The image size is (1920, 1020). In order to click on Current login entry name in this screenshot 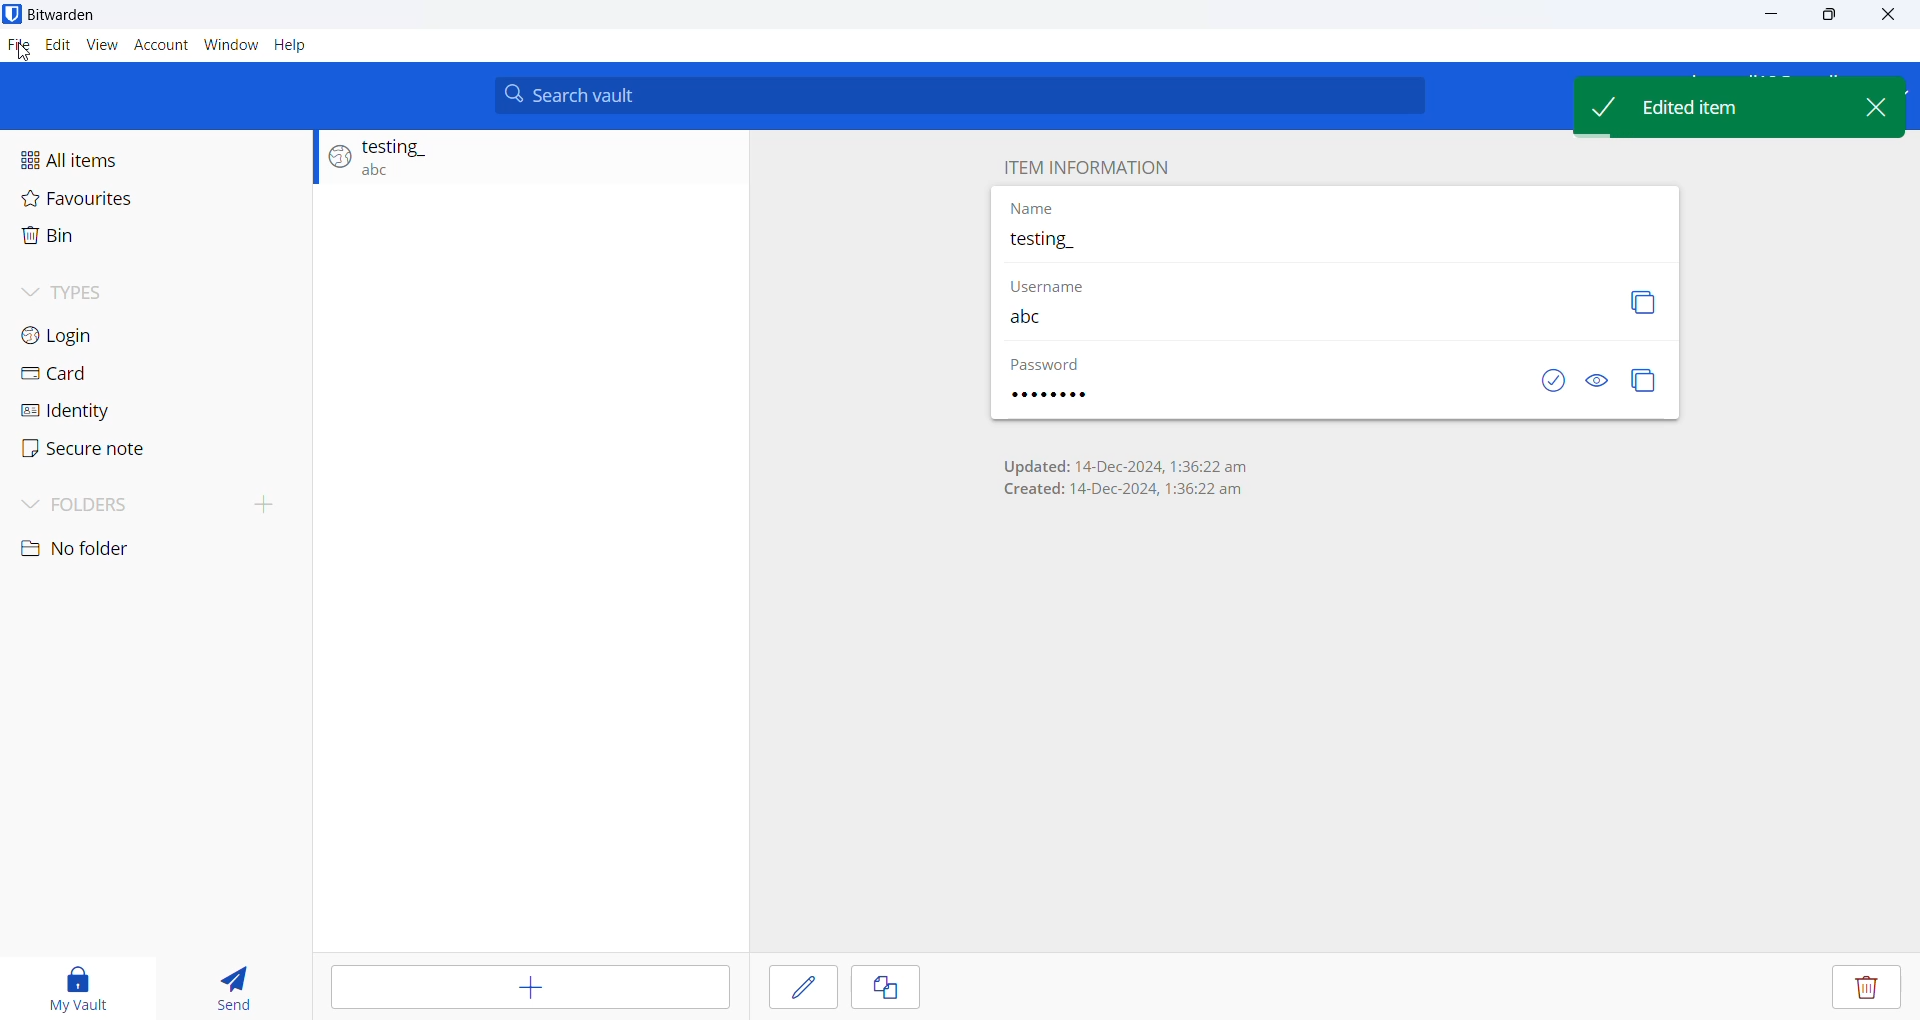, I will do `click(1334, 243)`.